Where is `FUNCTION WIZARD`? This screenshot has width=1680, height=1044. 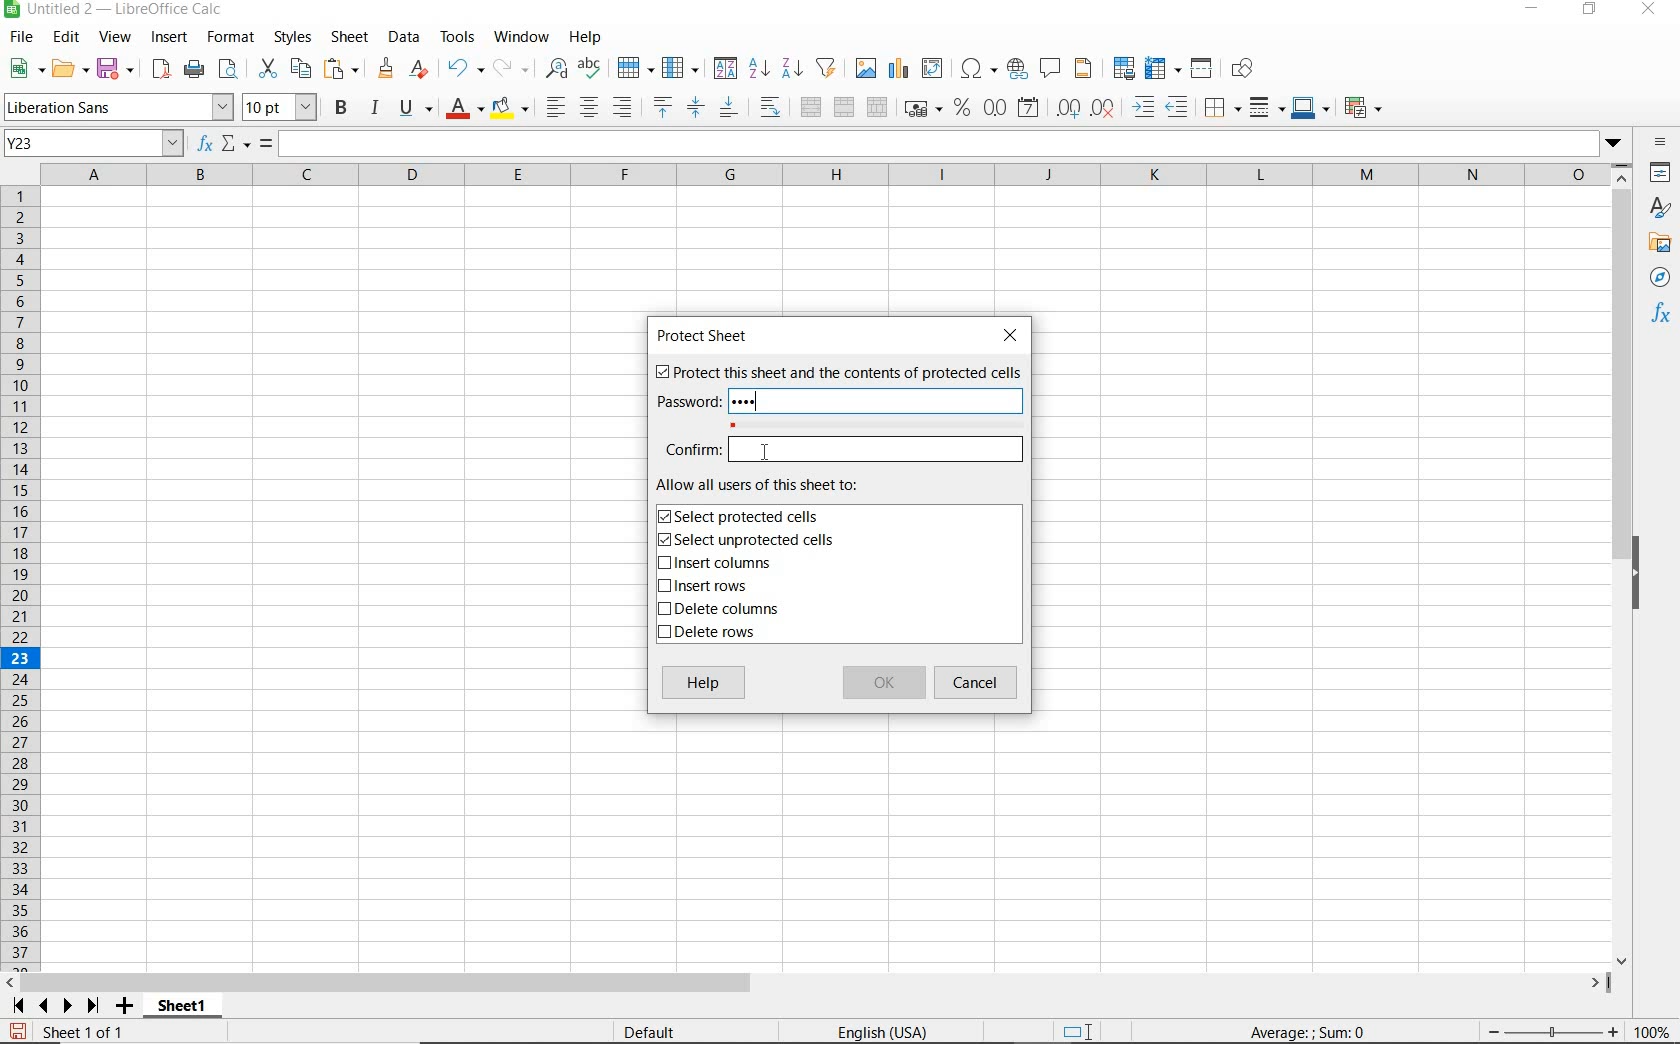 FUNCTION WIZARD is located at coordinates (205, 145).